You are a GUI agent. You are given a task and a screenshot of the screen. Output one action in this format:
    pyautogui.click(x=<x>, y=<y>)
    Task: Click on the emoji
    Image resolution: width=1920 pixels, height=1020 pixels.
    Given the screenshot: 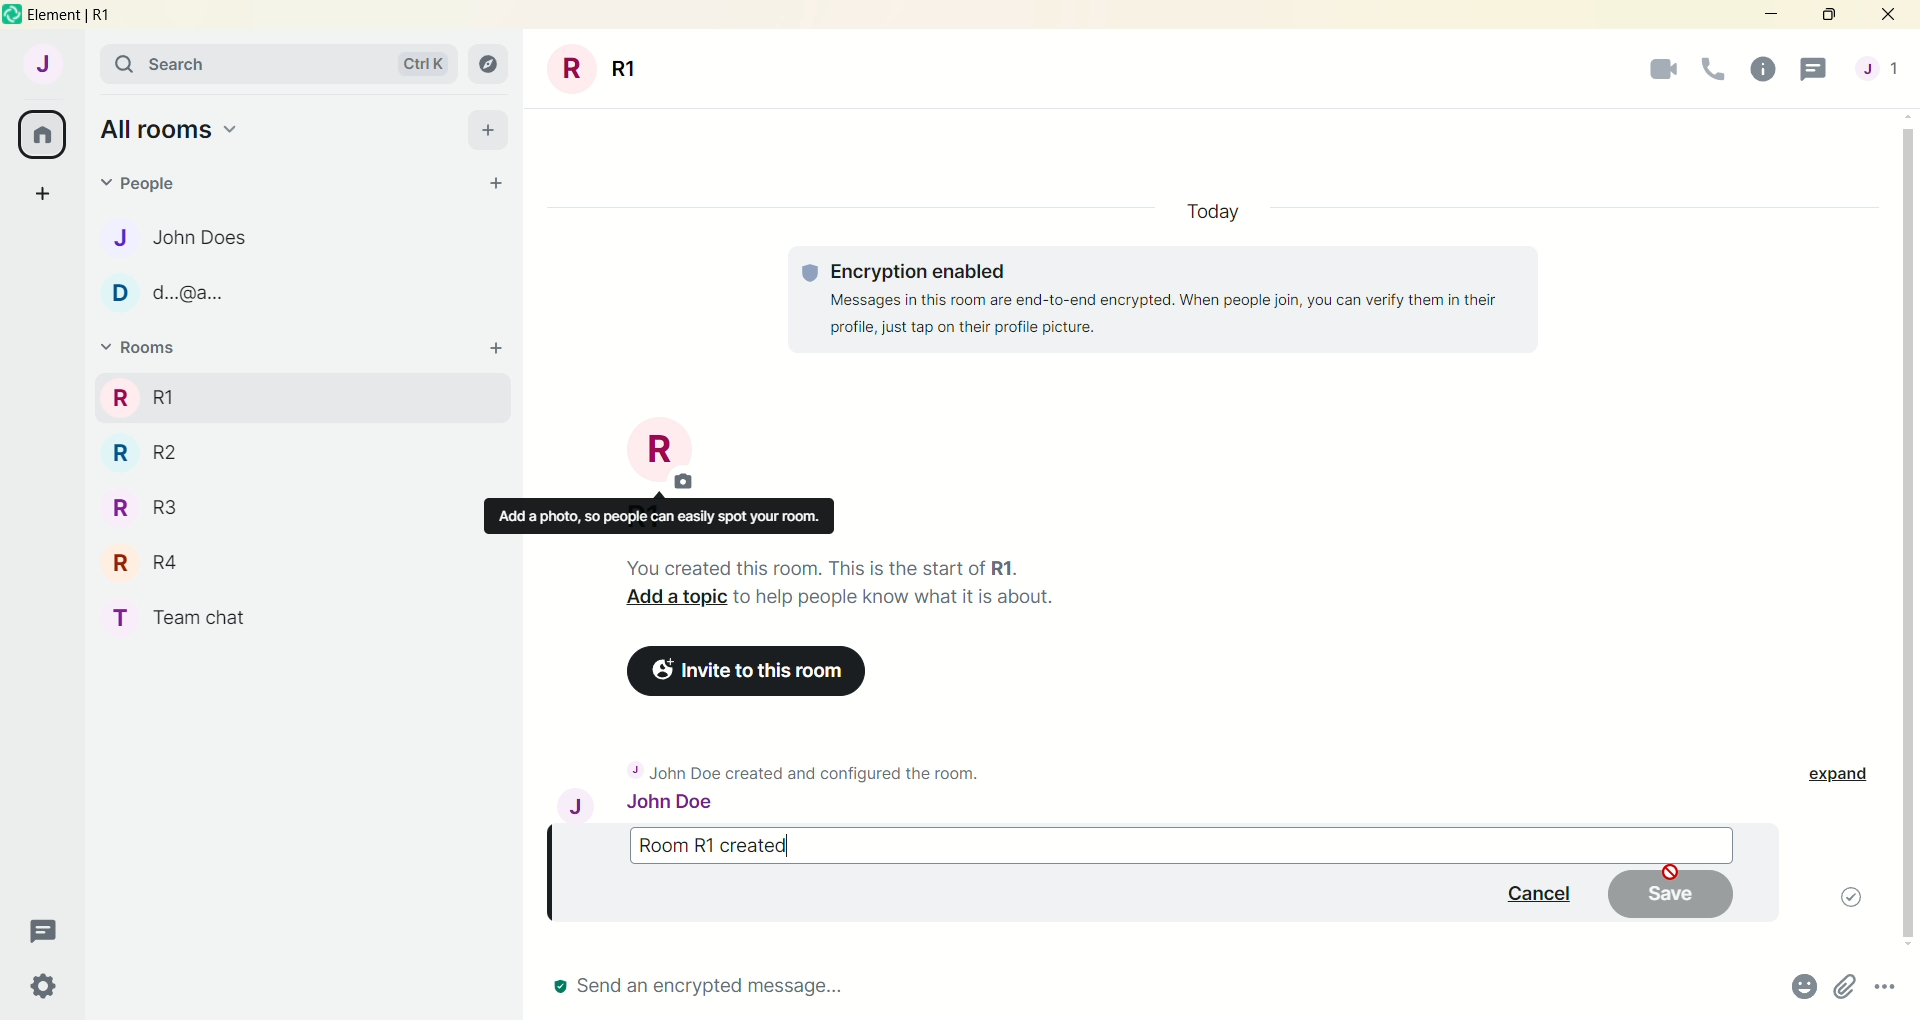 What is the action you would take?
    pyautogui.click(x=1801, y=989)
    